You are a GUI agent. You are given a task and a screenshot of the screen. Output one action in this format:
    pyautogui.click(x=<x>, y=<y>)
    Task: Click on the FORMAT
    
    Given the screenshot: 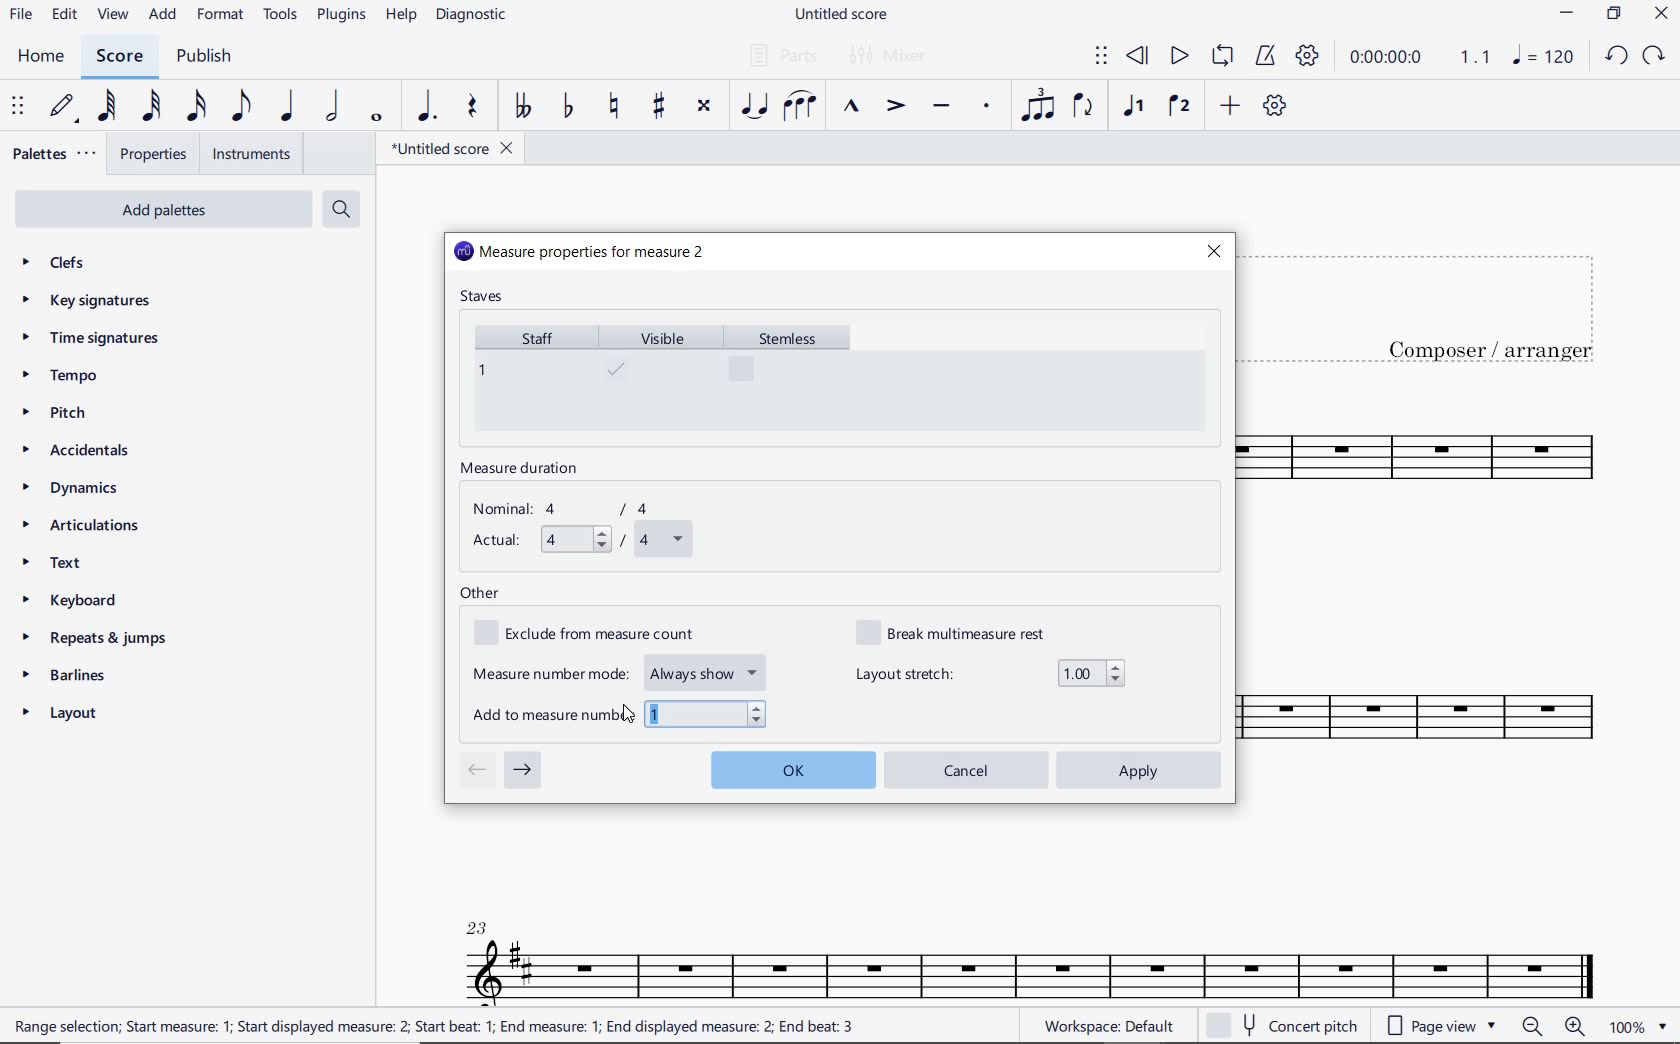 What is the action you would take?
    pyautogui.click(x=223, y=16)
    